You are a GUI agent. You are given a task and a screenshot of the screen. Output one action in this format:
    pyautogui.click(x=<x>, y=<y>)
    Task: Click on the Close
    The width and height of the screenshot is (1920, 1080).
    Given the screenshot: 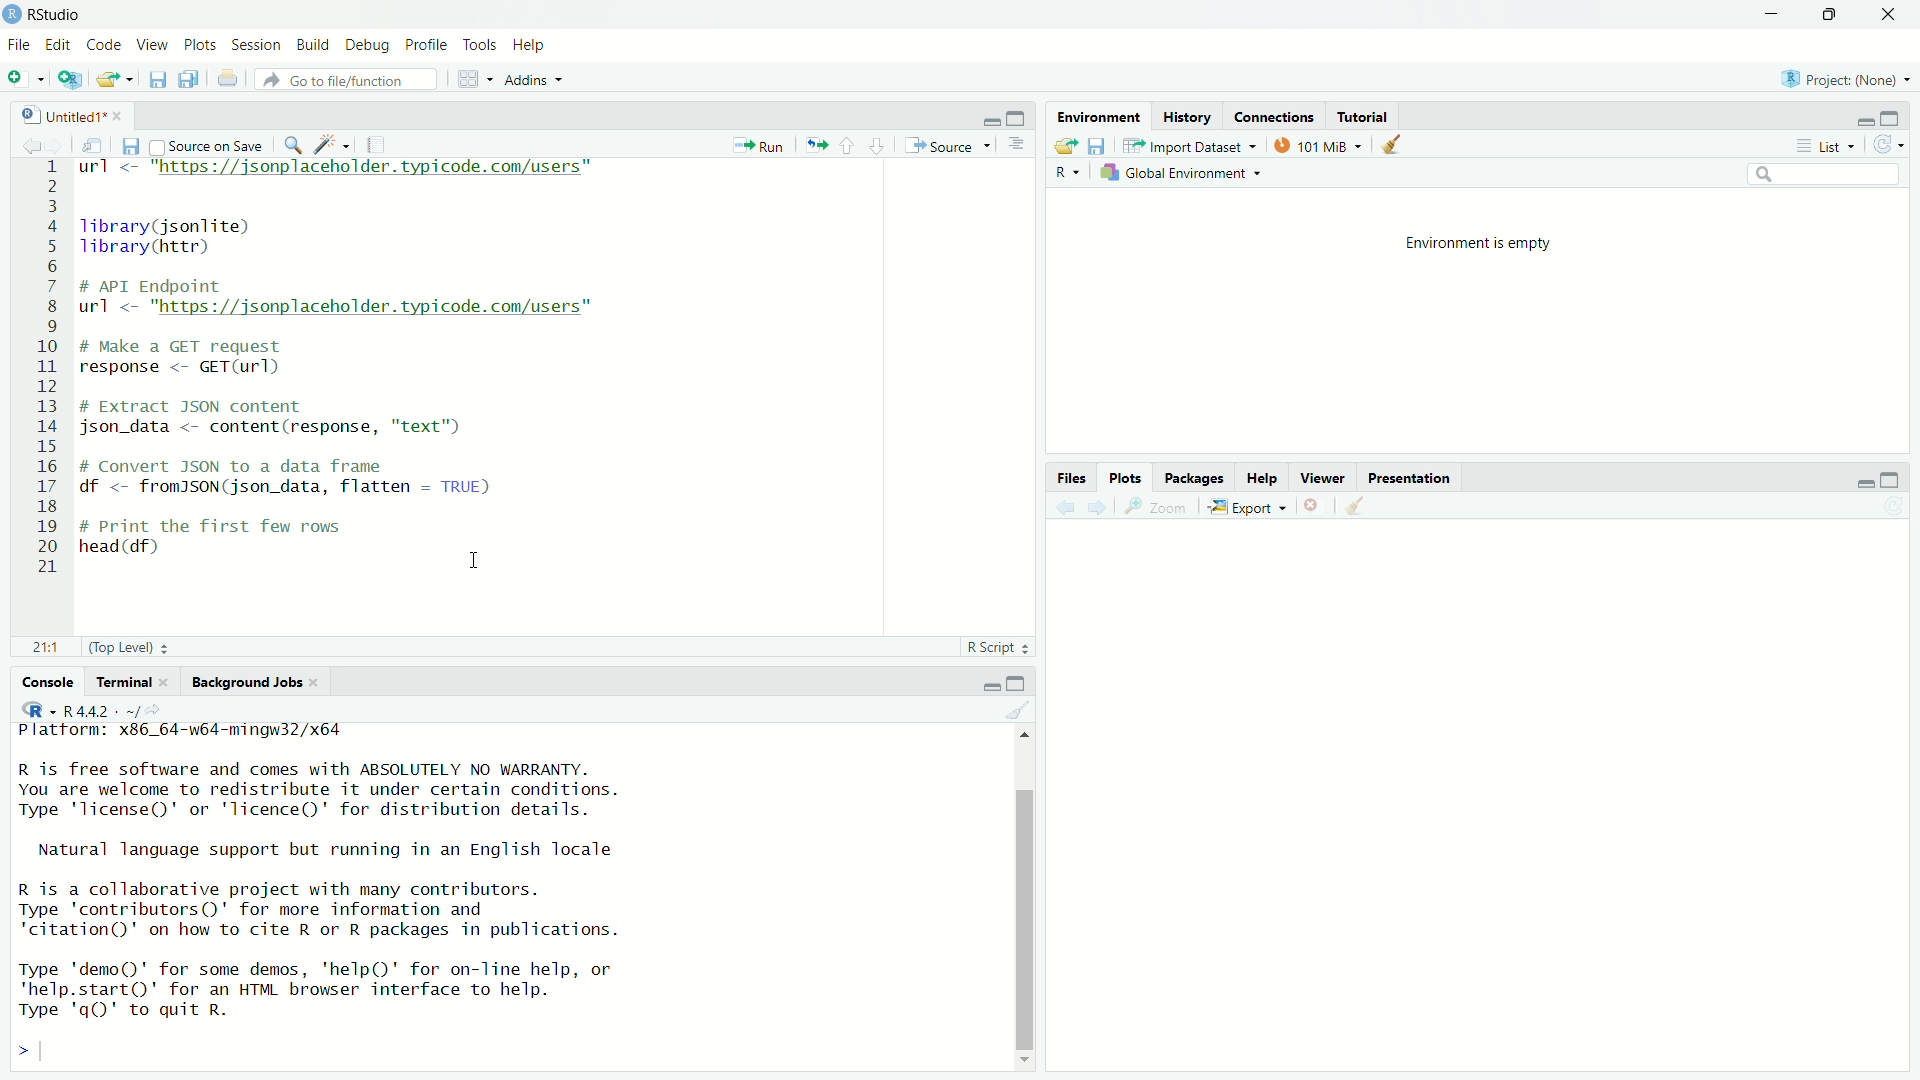 What is the action you would take?
    pyautogui.click(x=1891, y=15)
    